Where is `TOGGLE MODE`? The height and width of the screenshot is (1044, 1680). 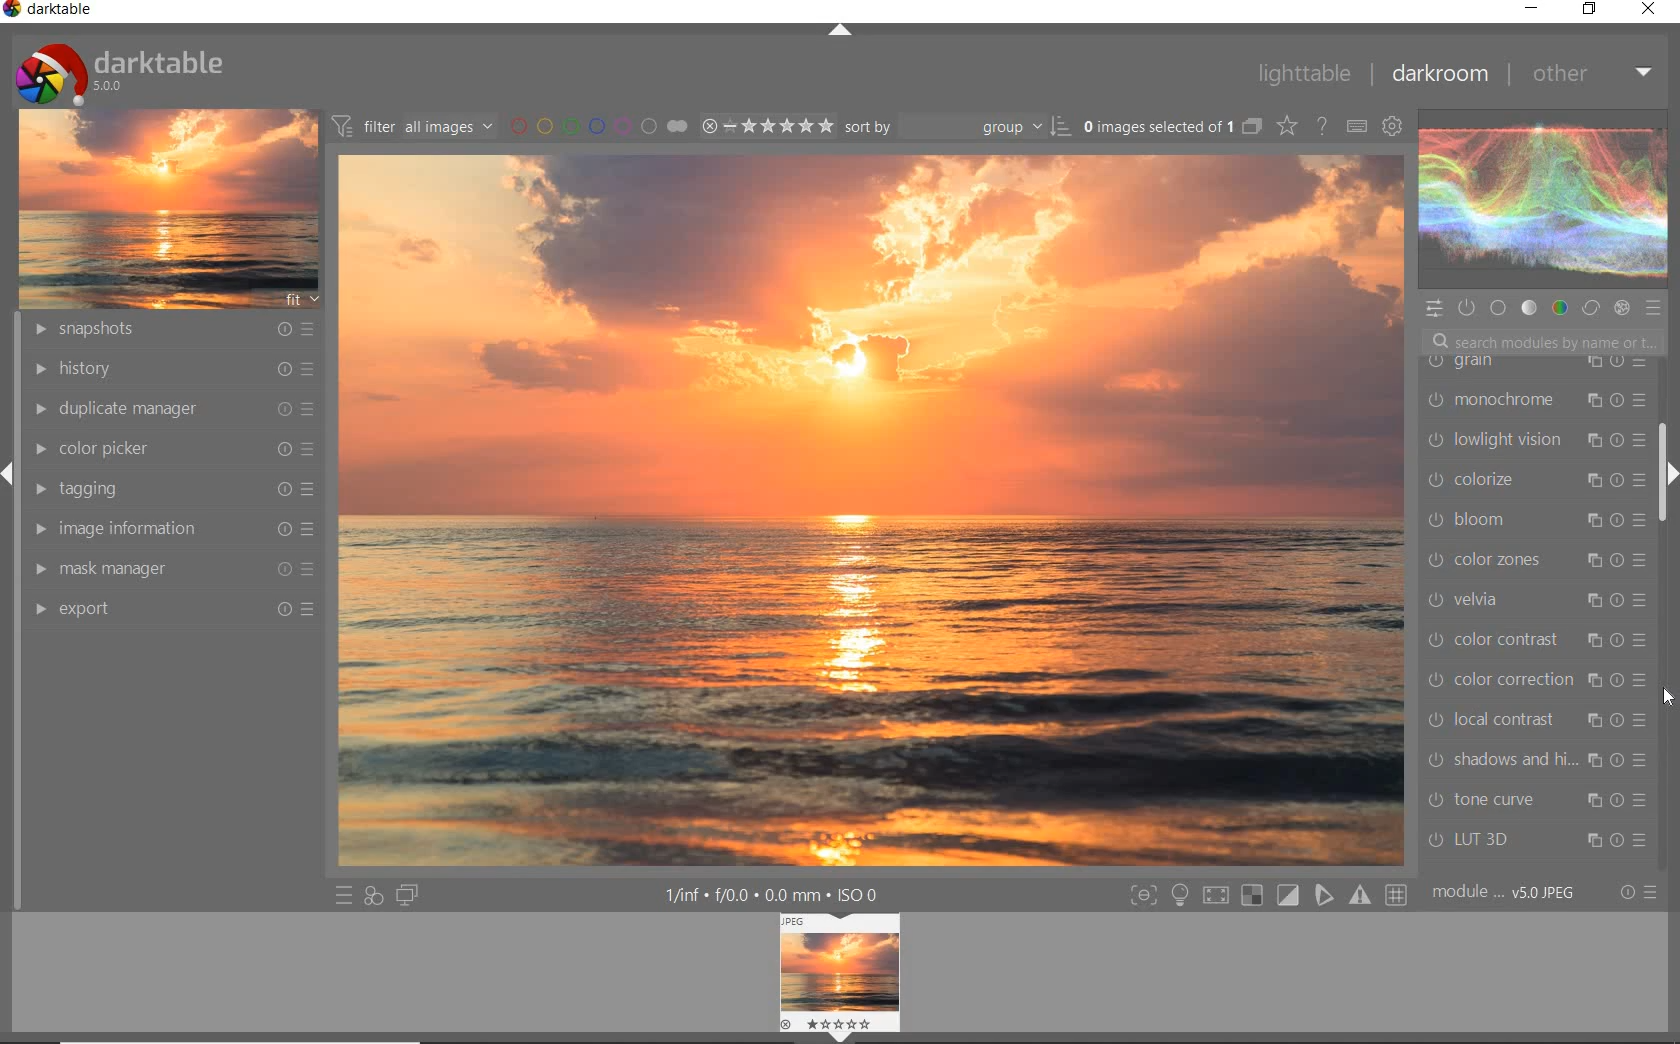 TOGGLE MODE is located at coordinates (1268, 895).